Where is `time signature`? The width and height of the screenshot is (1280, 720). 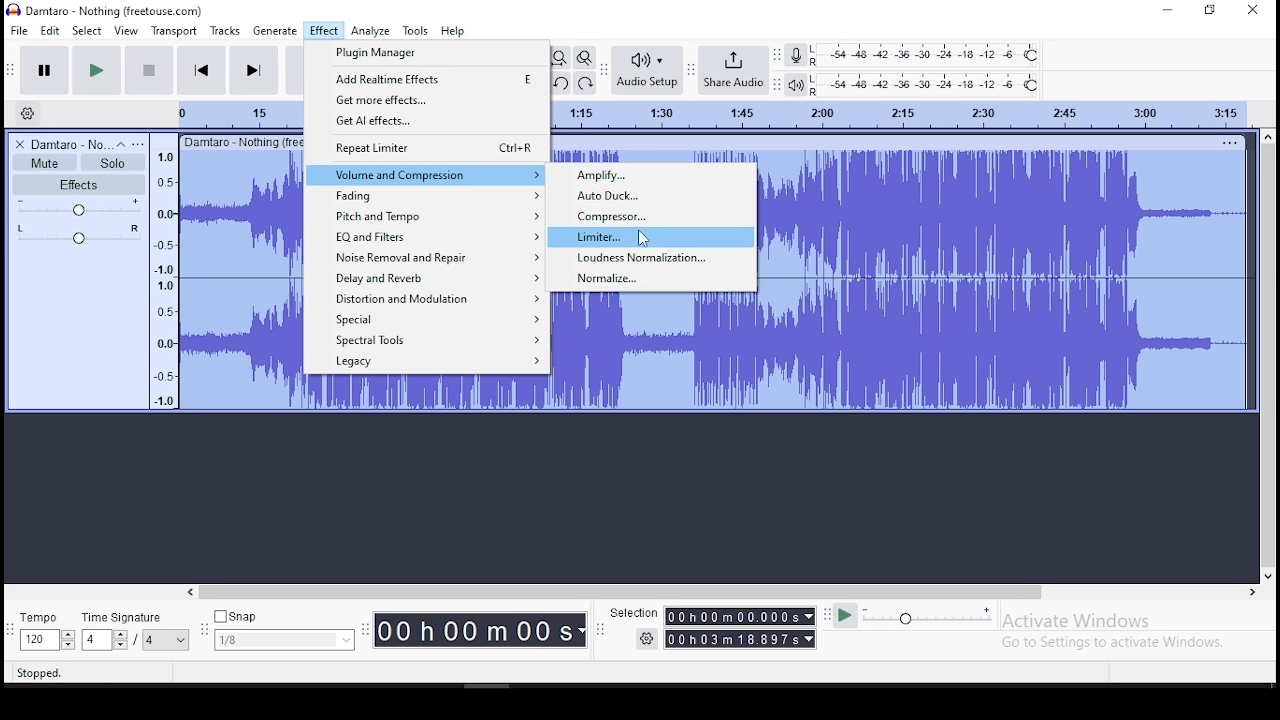
time signature is located at coordinates (136, 628).